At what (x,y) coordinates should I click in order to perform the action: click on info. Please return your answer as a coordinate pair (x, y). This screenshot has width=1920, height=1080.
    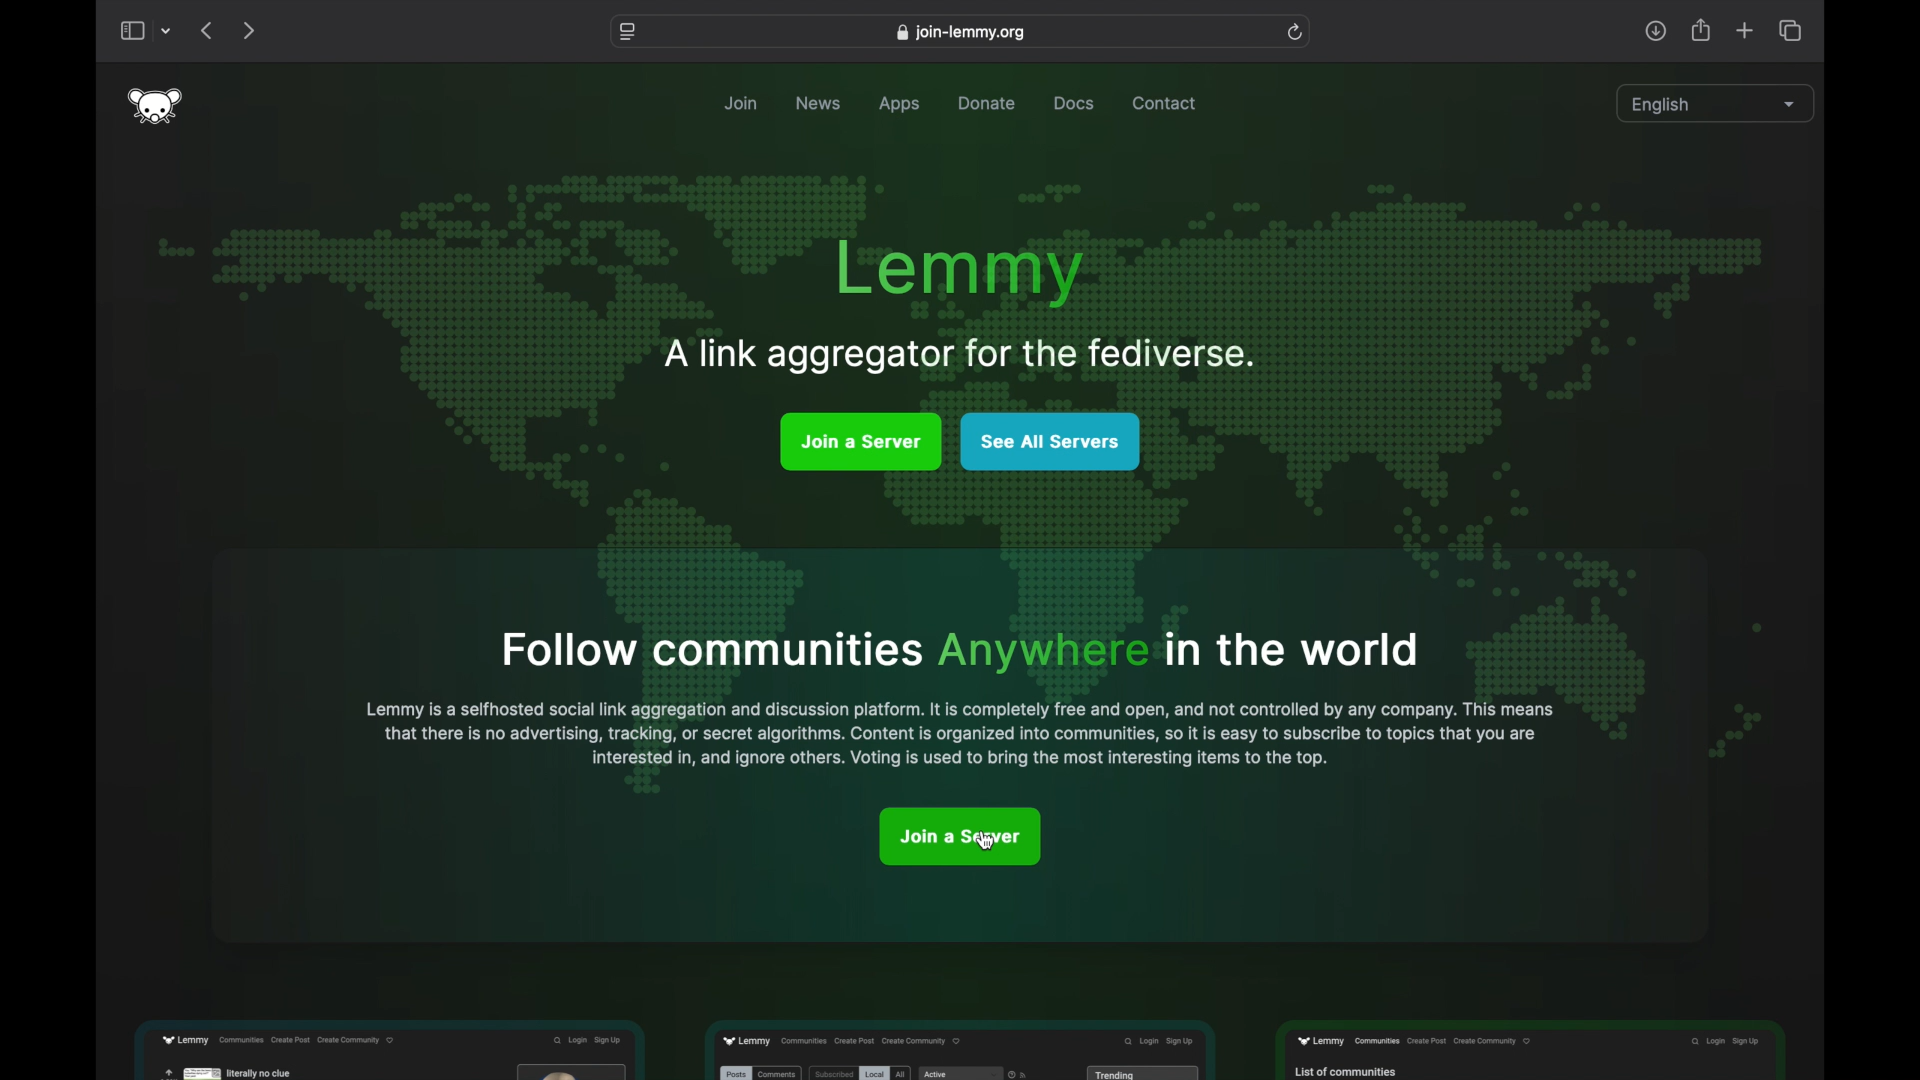
    Looking at the image, I should click on (961, 651).